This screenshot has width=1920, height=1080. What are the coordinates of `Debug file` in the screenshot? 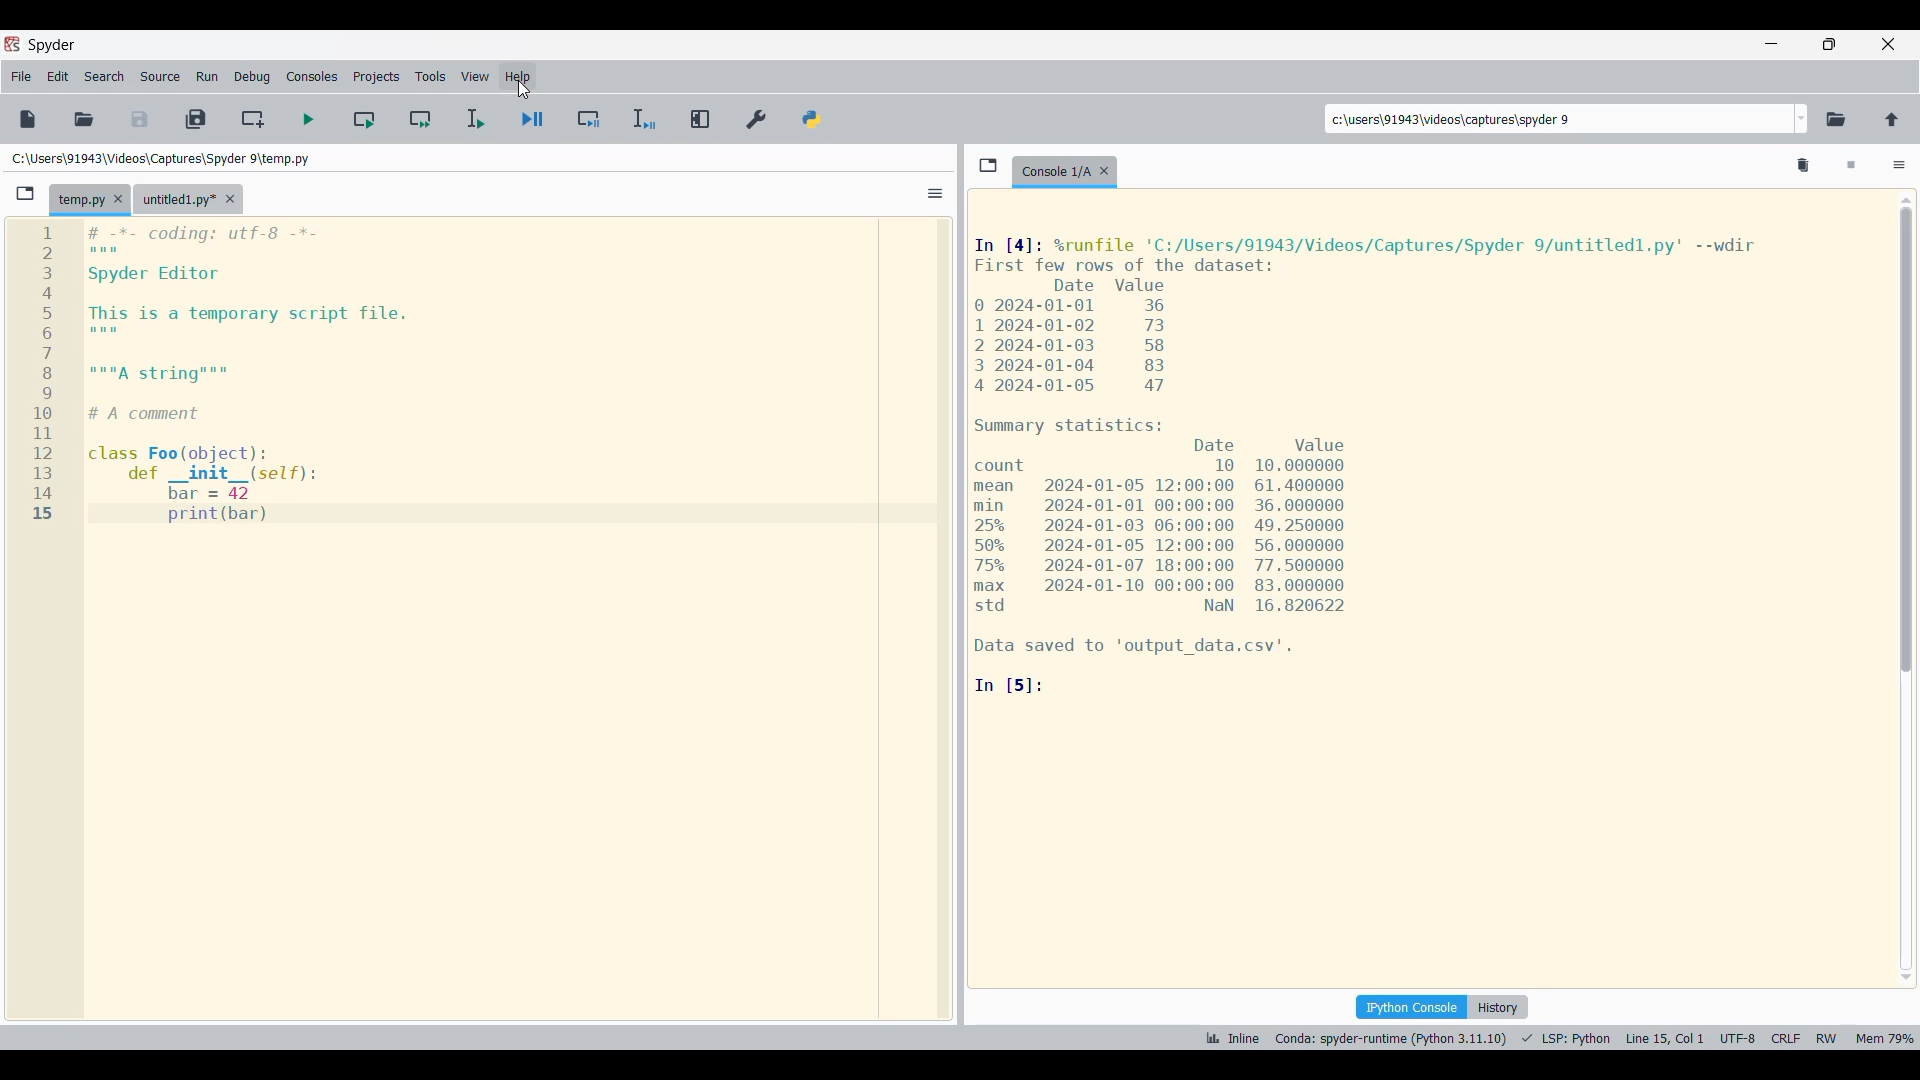 It's located at (474, 119).